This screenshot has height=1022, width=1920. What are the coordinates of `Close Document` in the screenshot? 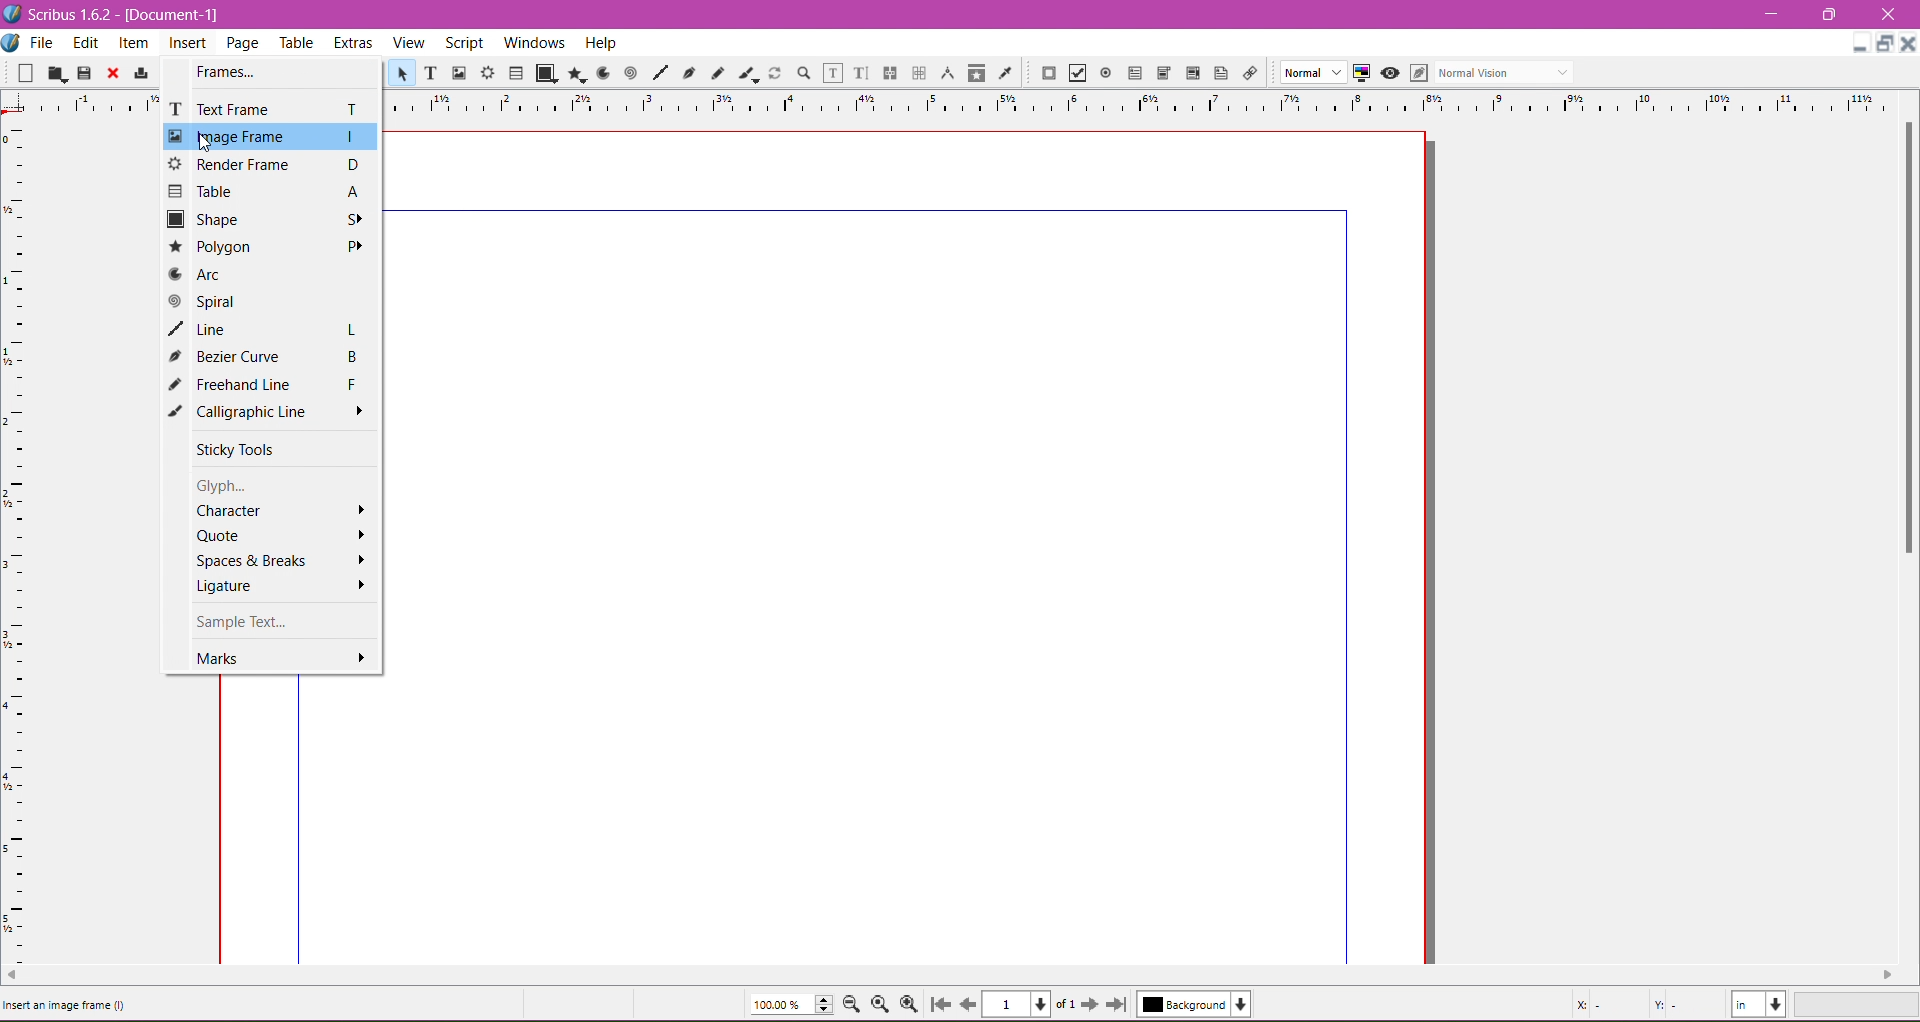 It's located at (1908, 44).